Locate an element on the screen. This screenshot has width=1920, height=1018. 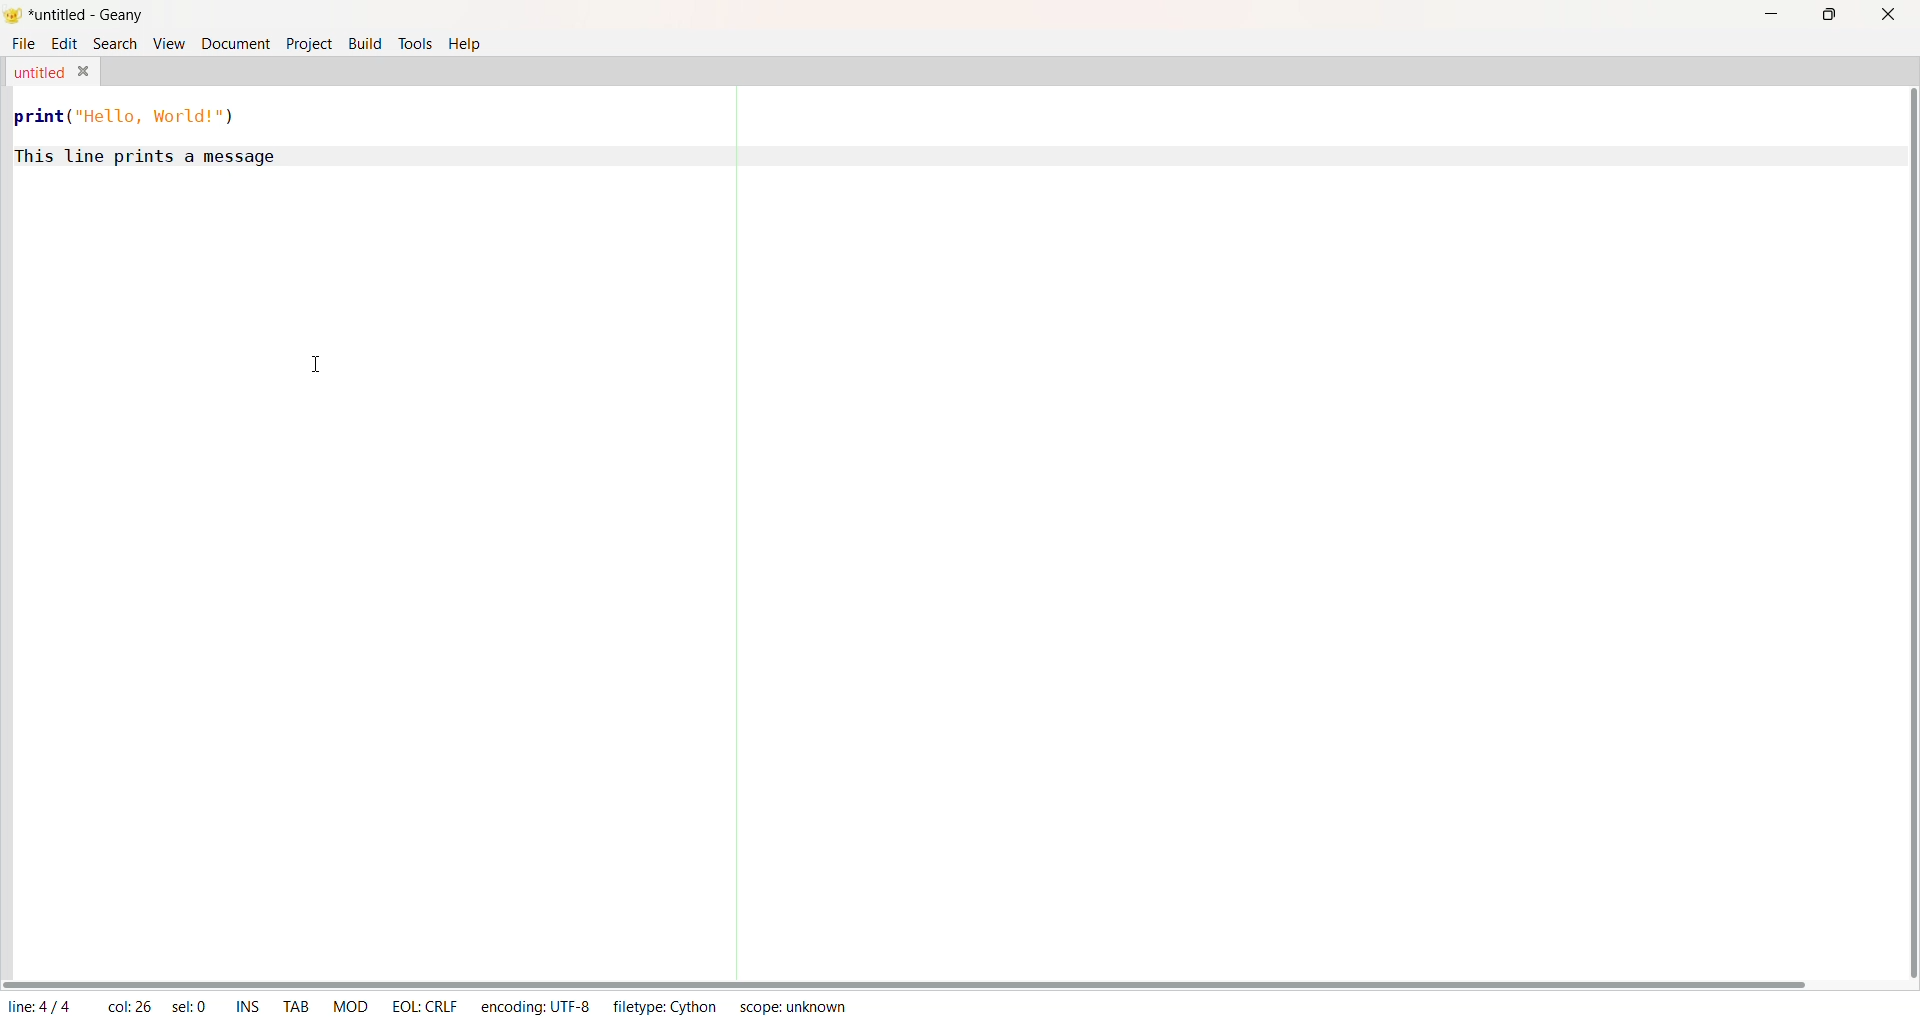
Maximize is located at coordinates (1830, 15).